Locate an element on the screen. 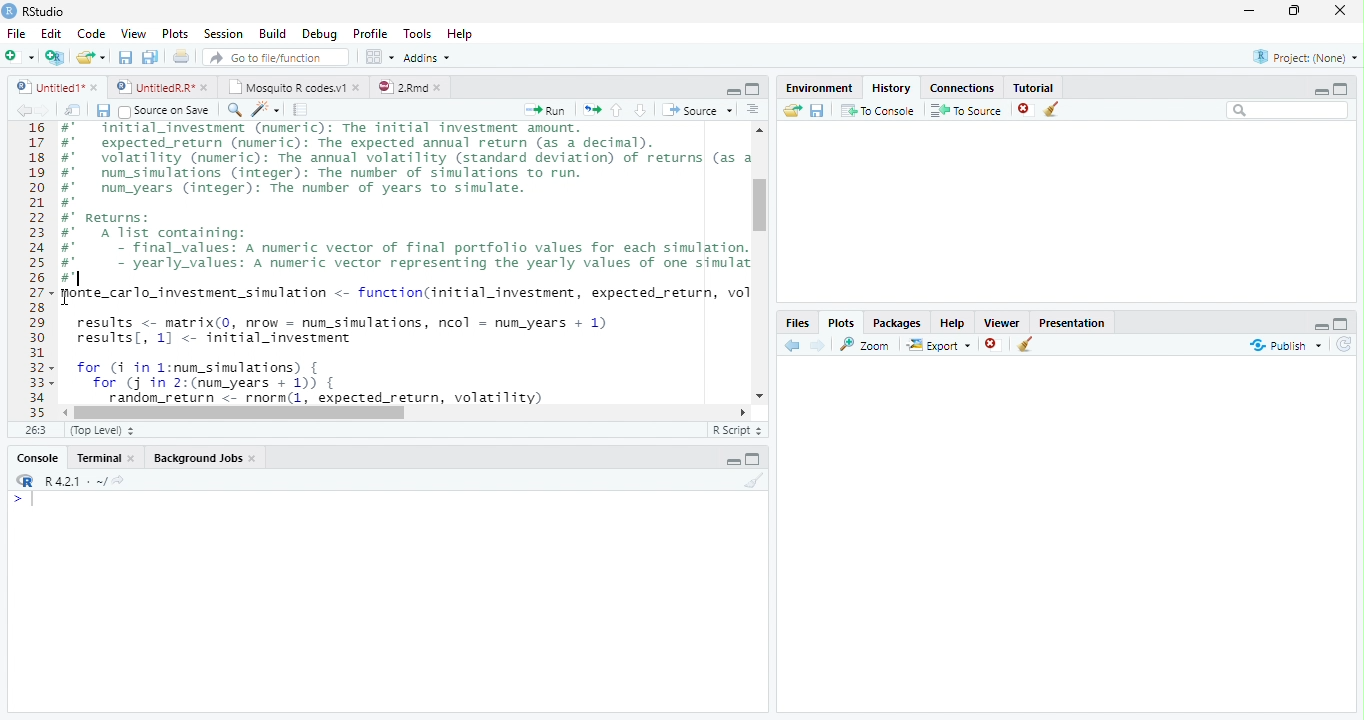 This screenshot has height=720, width=1364. Build is located at coordinates (273, 34).